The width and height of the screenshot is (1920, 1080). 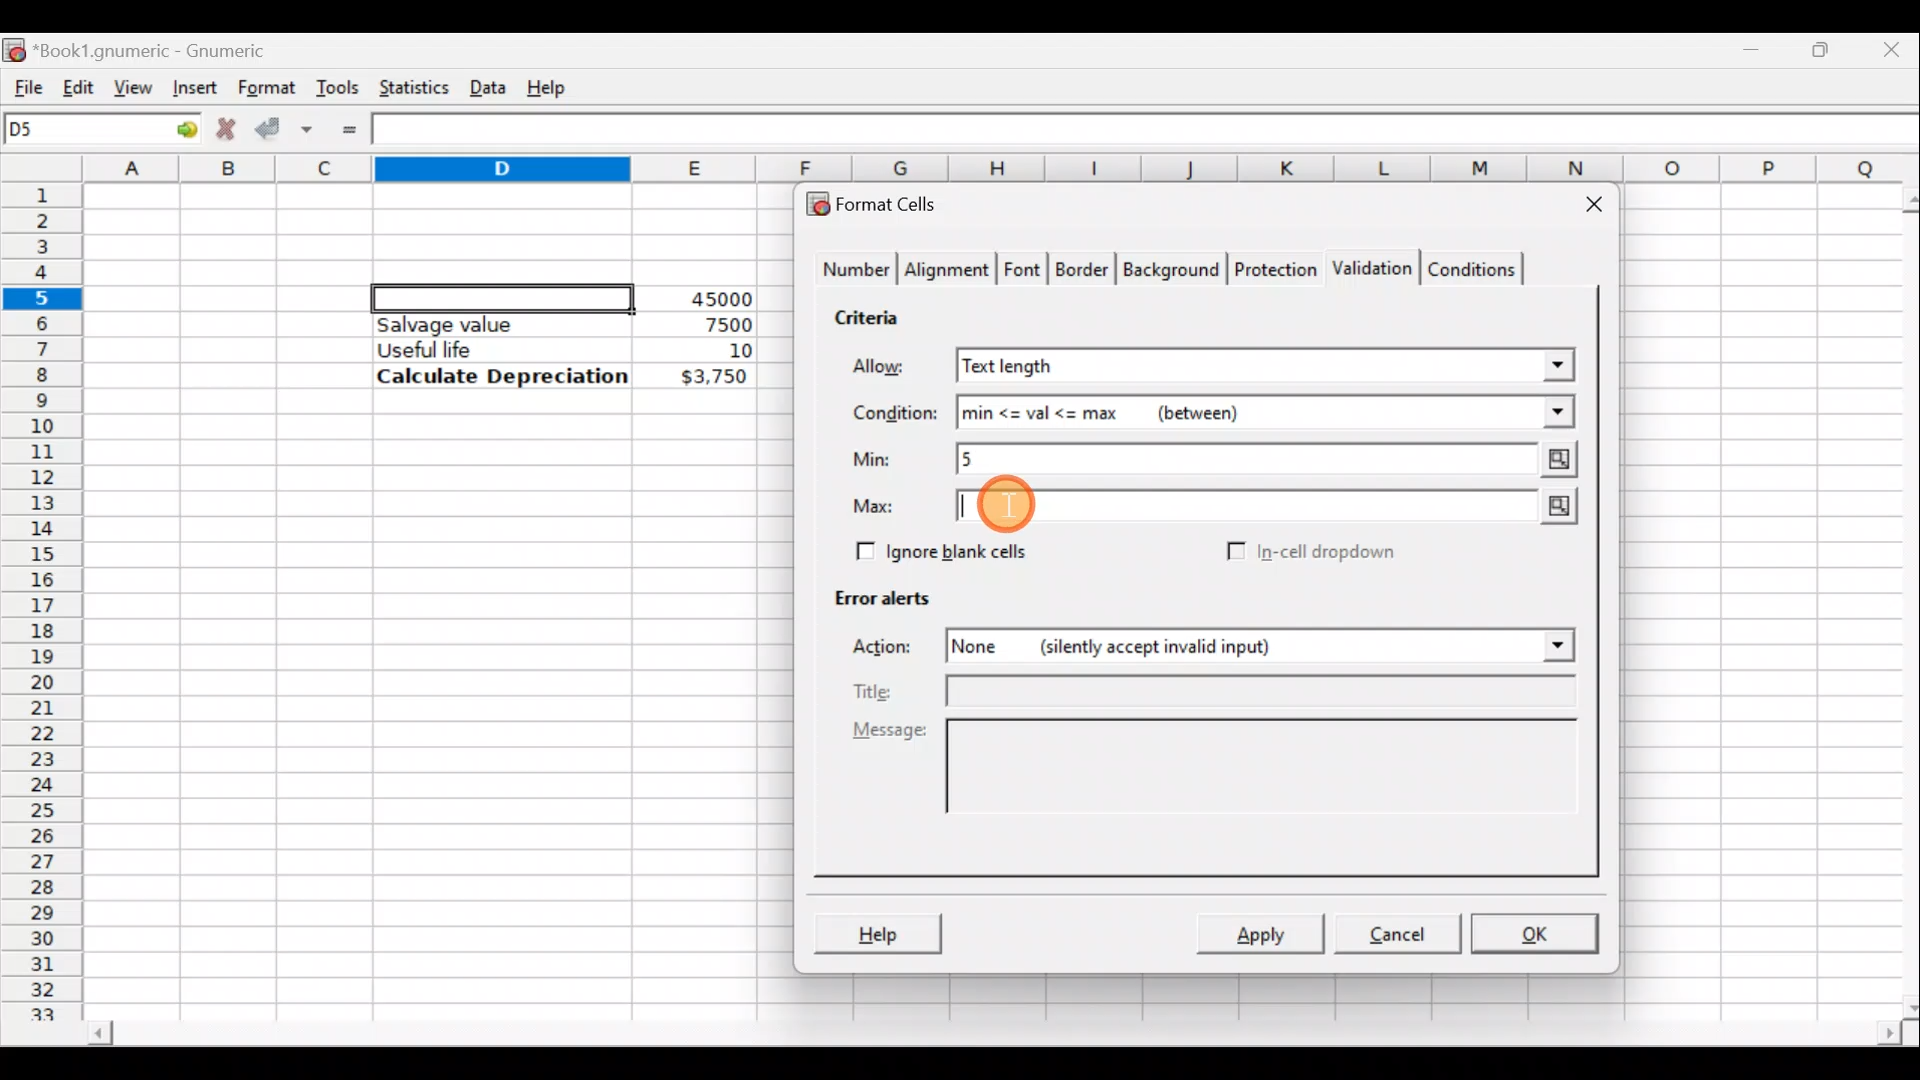 What do you see at coordinates (1268, 932) in the screenshot?
I see `Apply` at bounding box center [1268, 932].